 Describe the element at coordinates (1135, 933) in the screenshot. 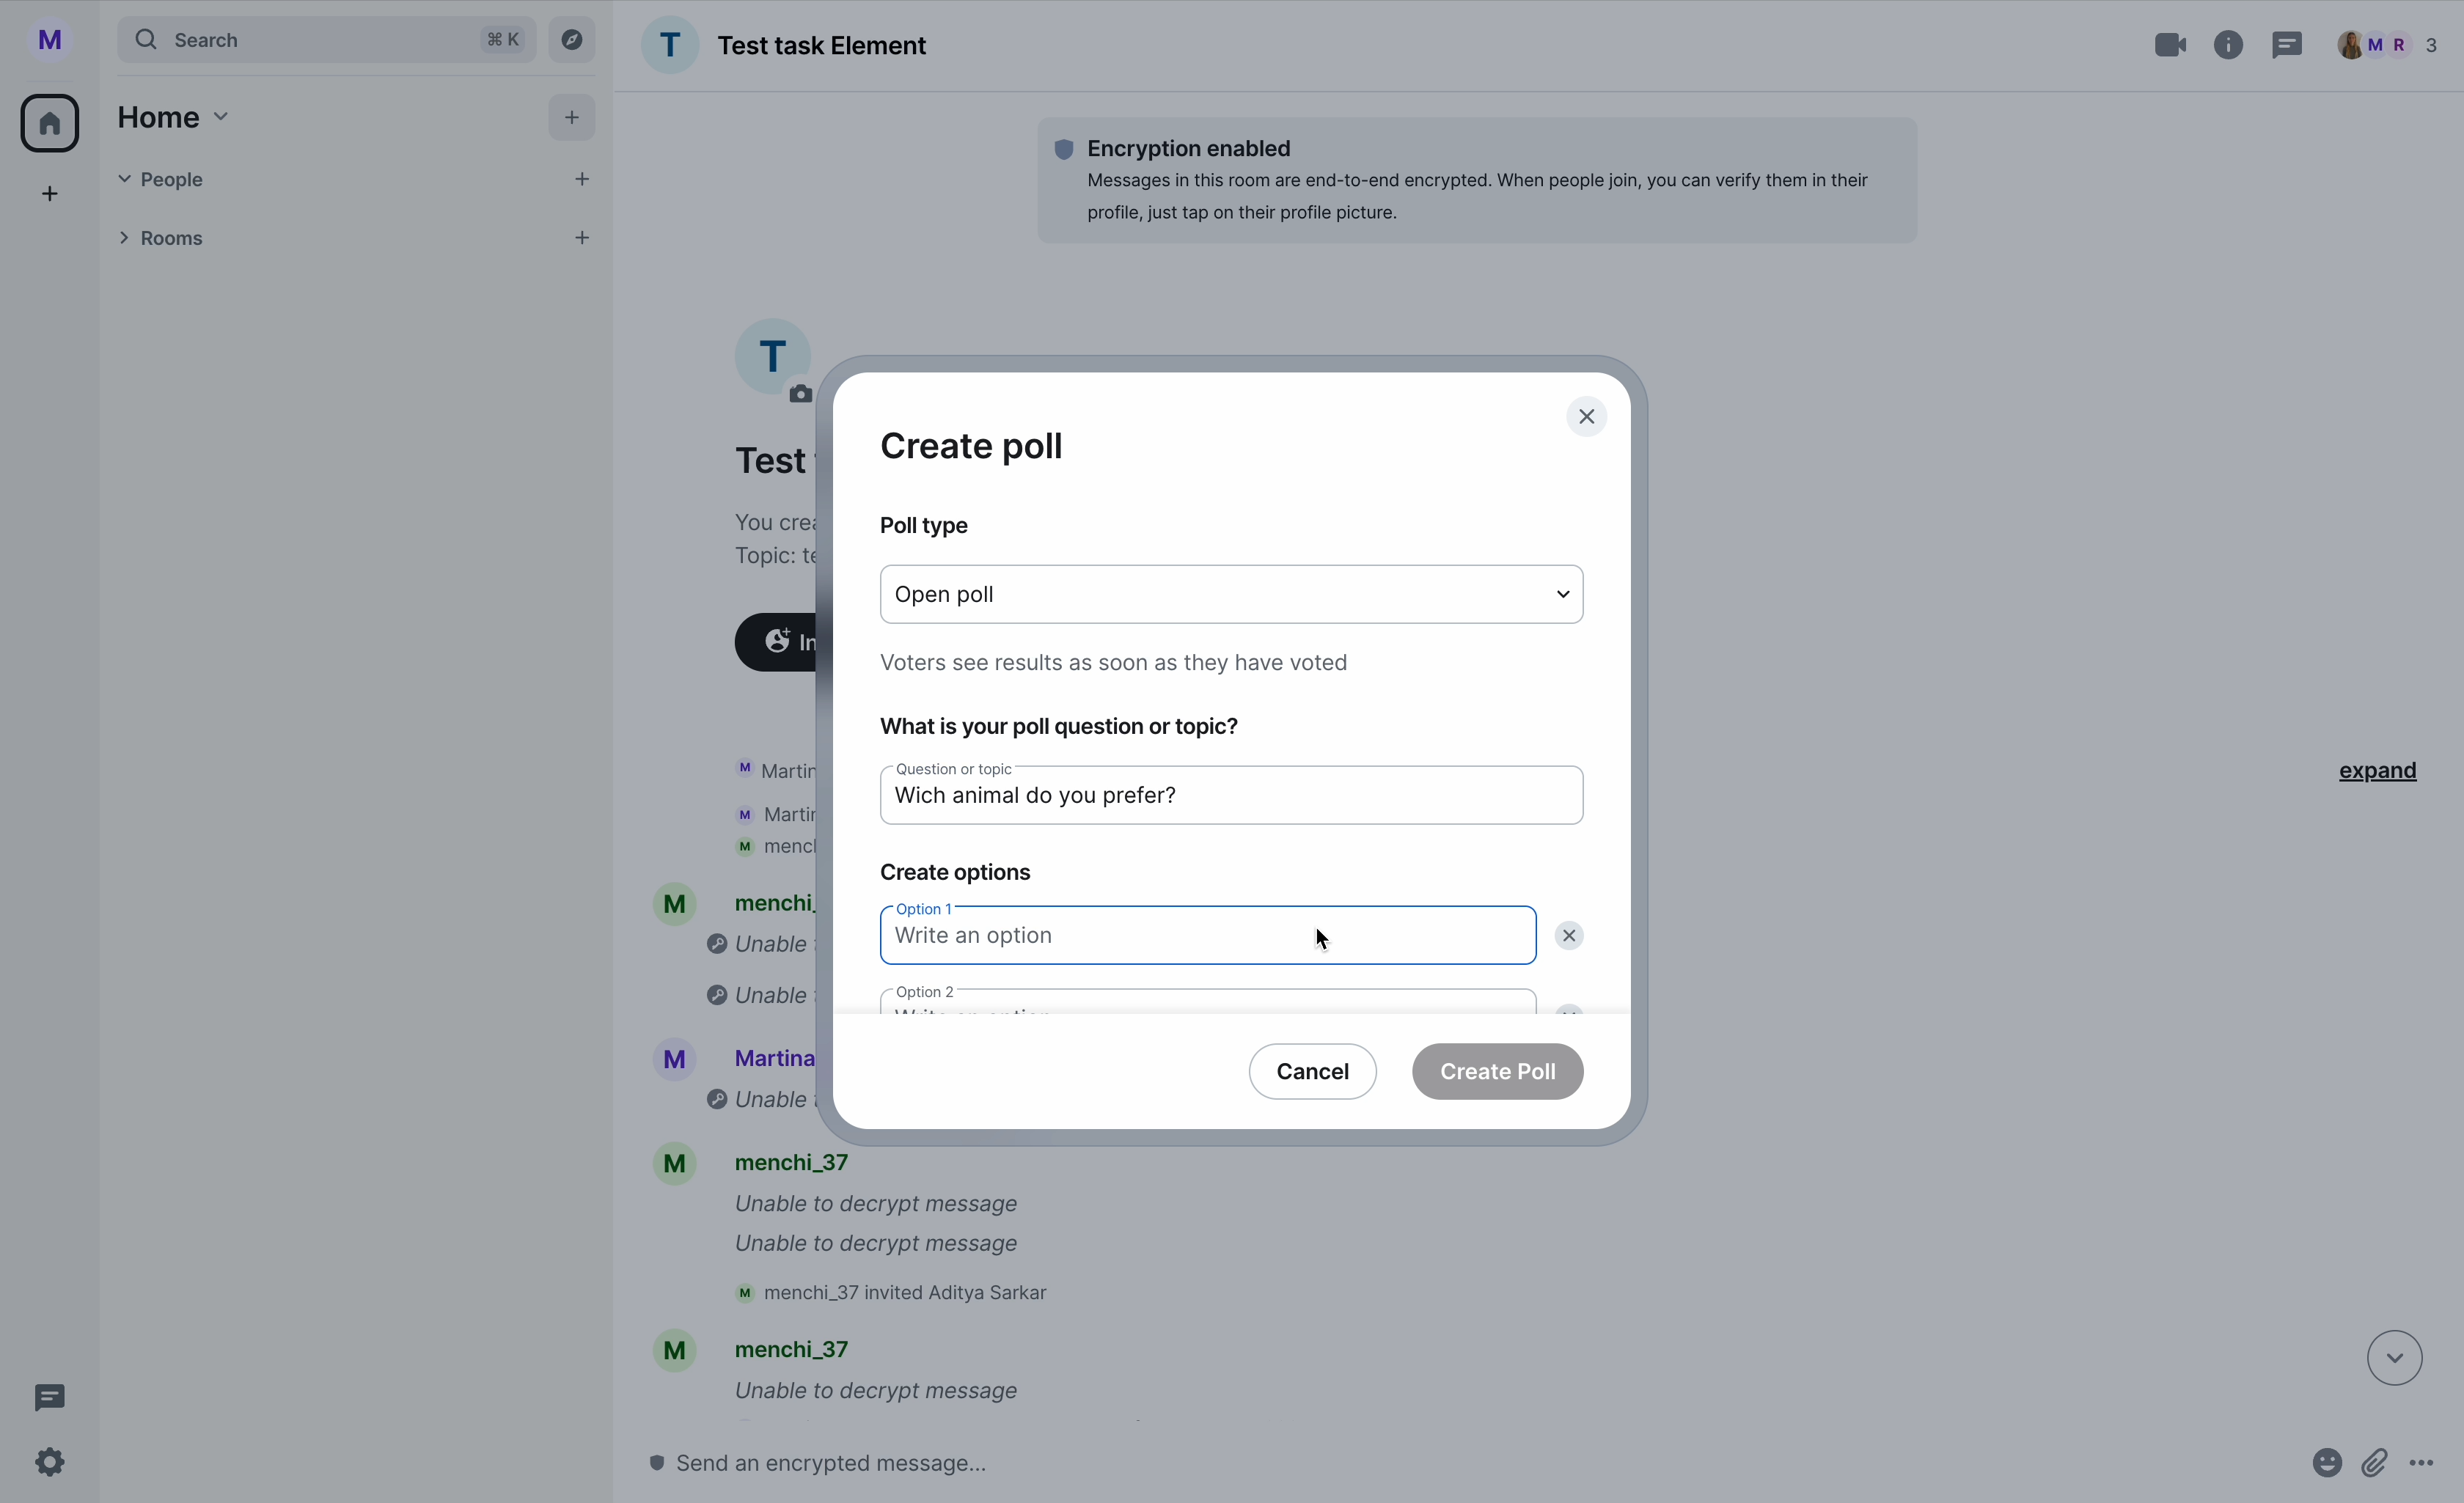

I see `write an option` at that location.